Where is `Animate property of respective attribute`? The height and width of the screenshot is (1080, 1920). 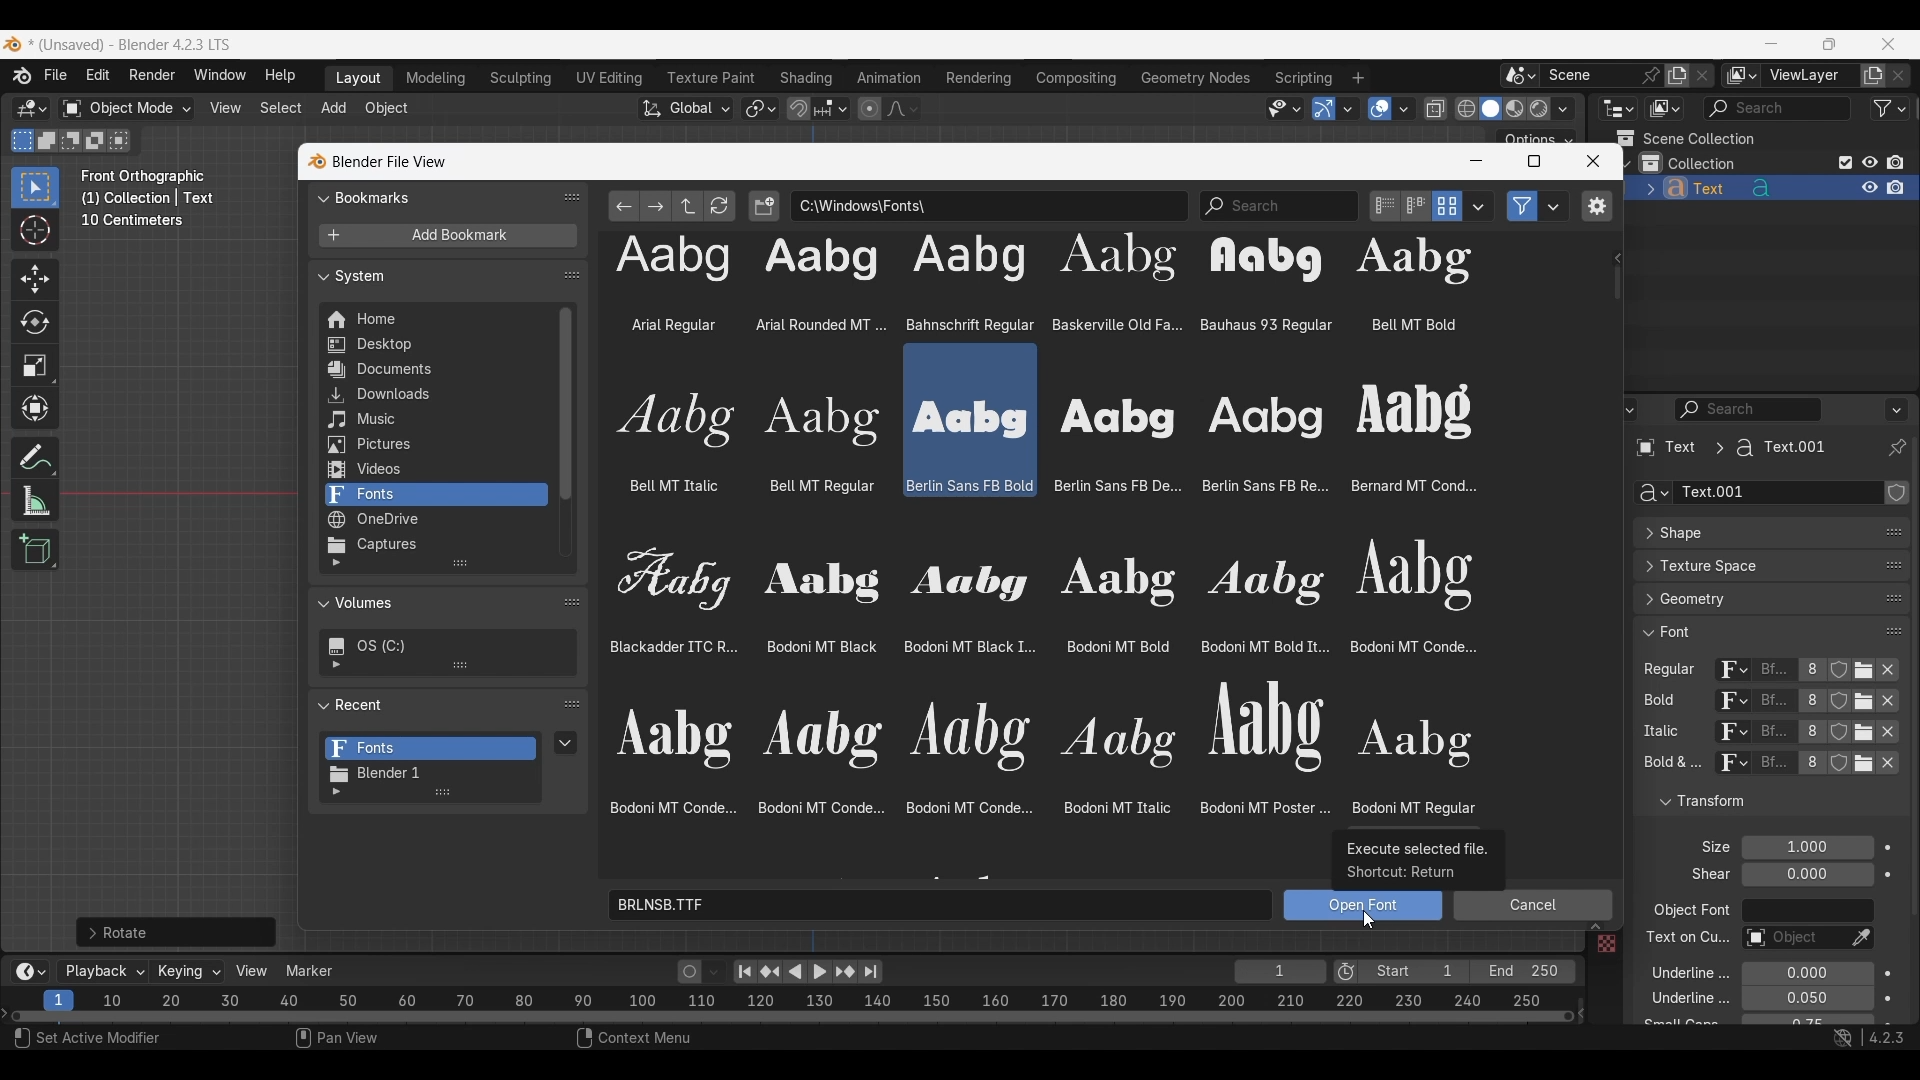
Animate property of respective attribute is located at coordinates (1889, 933).